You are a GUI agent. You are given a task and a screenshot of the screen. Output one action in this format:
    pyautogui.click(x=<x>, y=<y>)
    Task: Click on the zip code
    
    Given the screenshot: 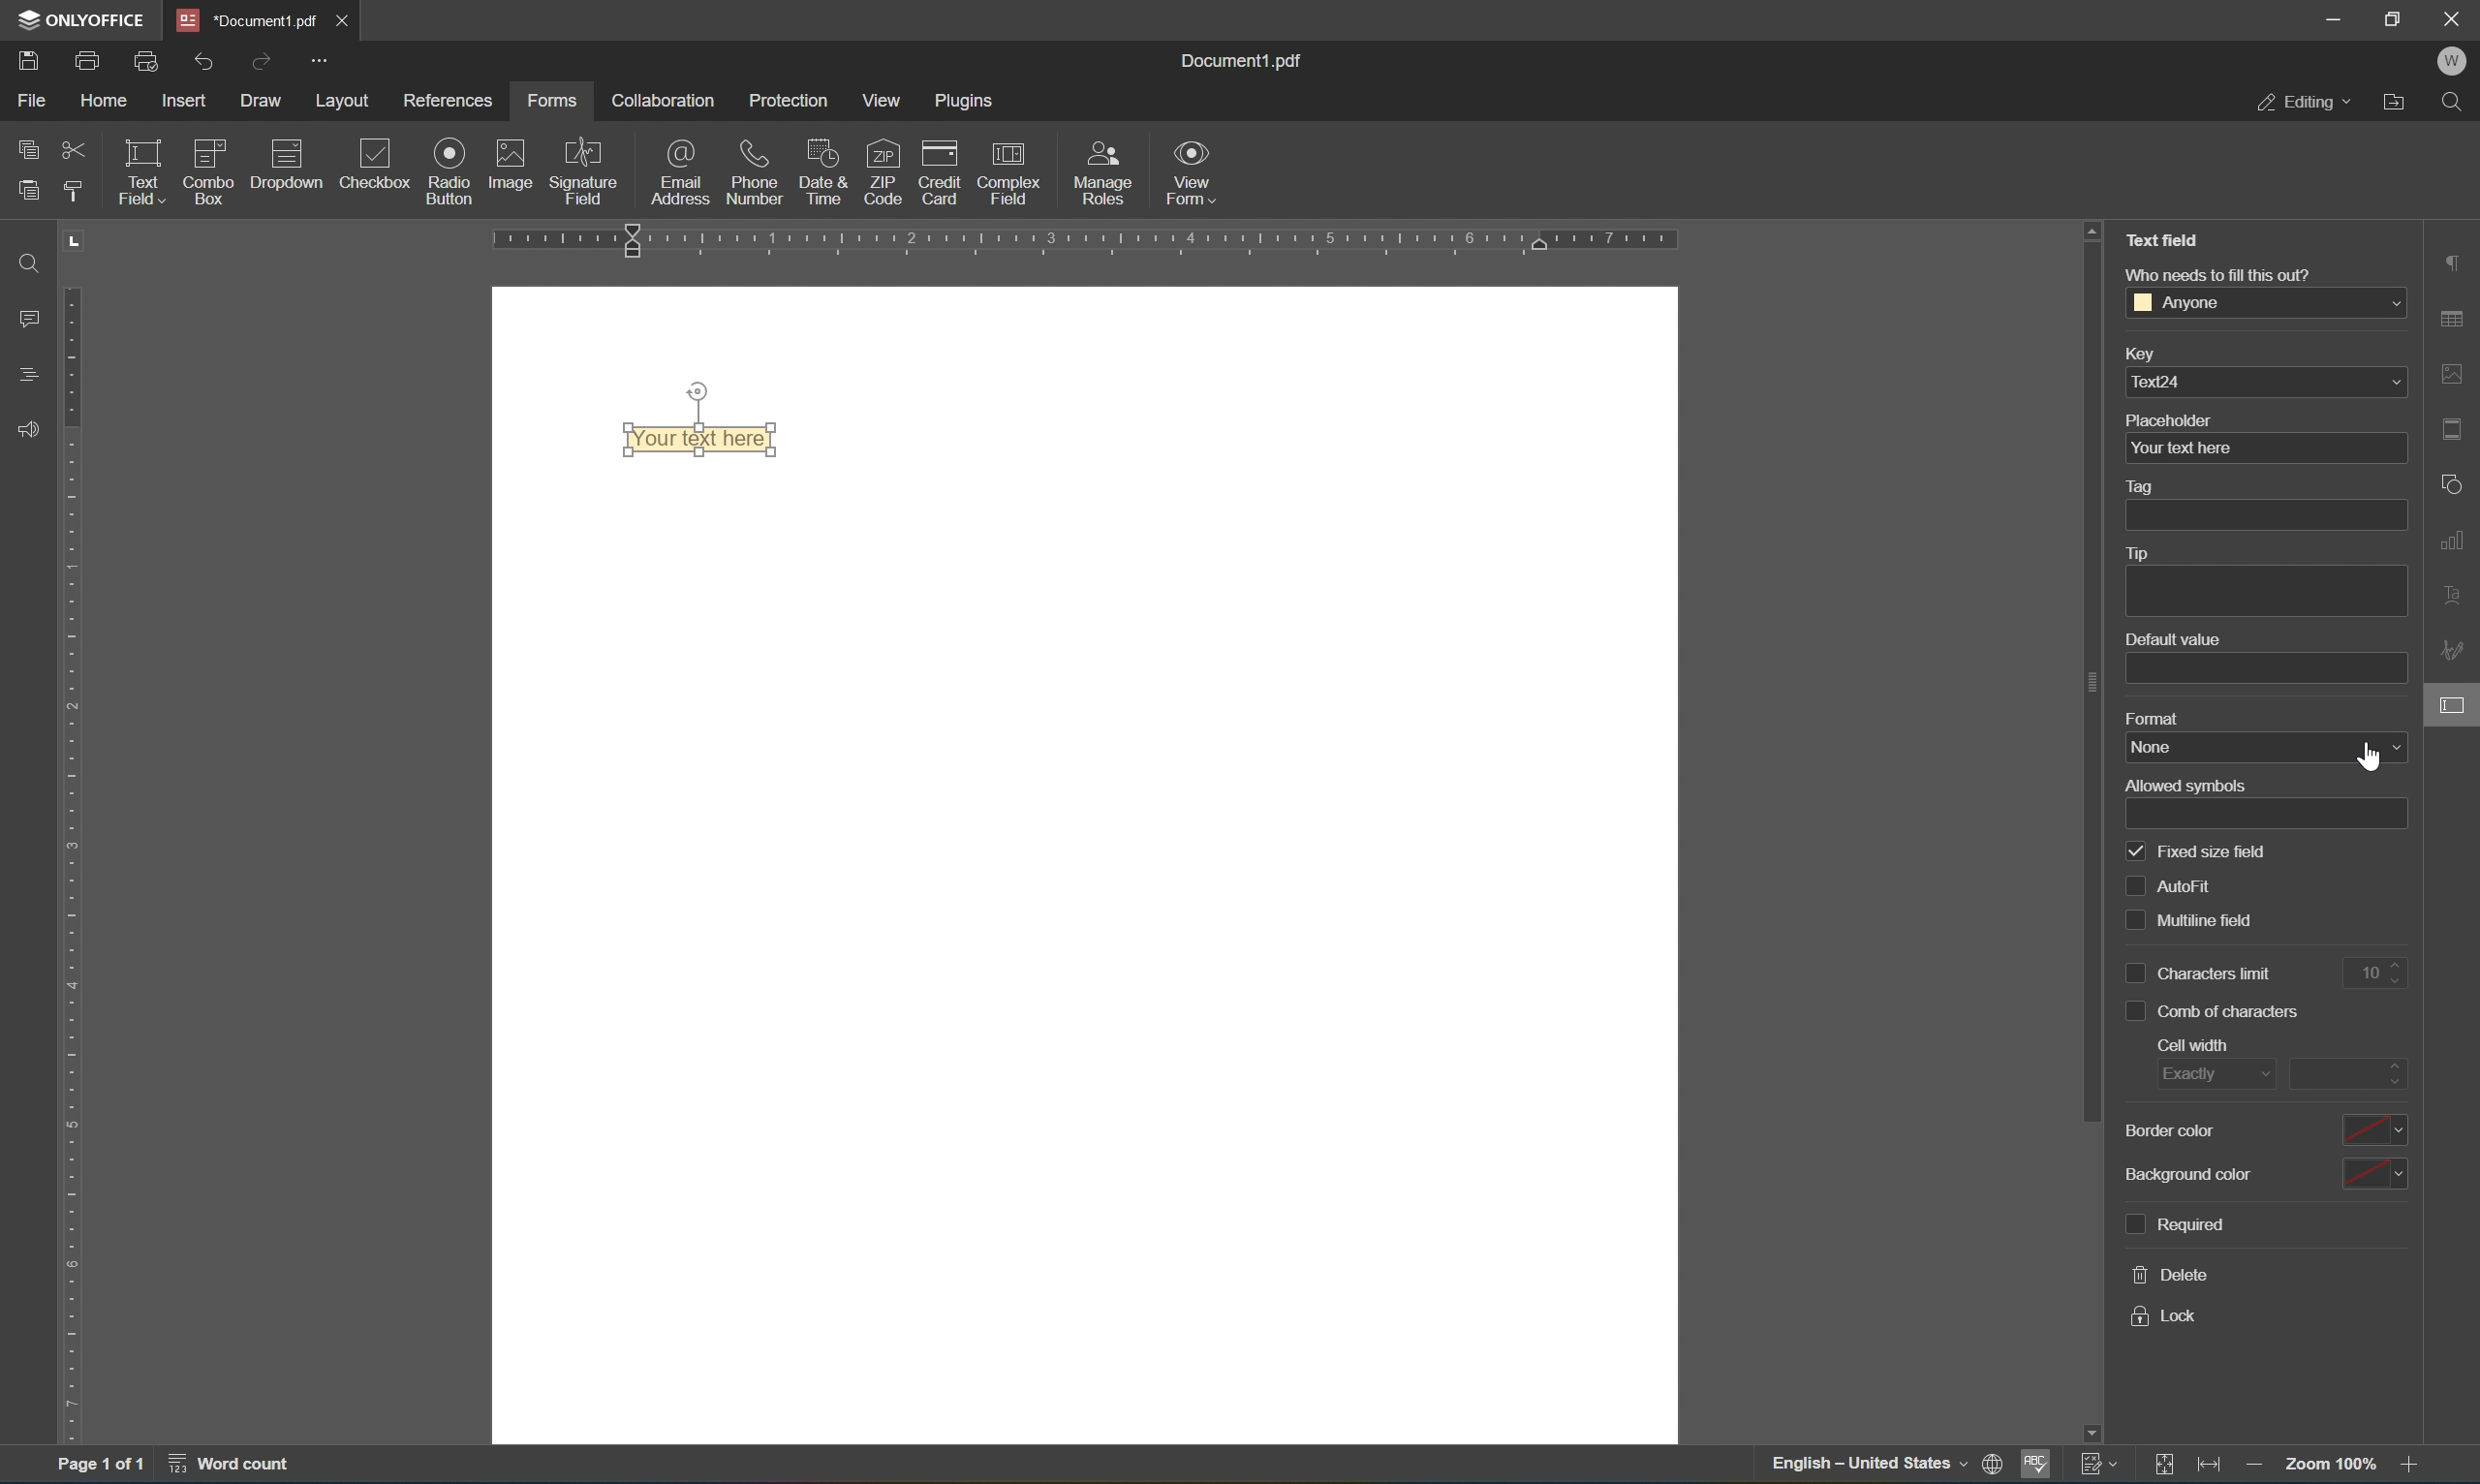 What is the action you would take?
    pyautogui.click(x=883, y=171)
    